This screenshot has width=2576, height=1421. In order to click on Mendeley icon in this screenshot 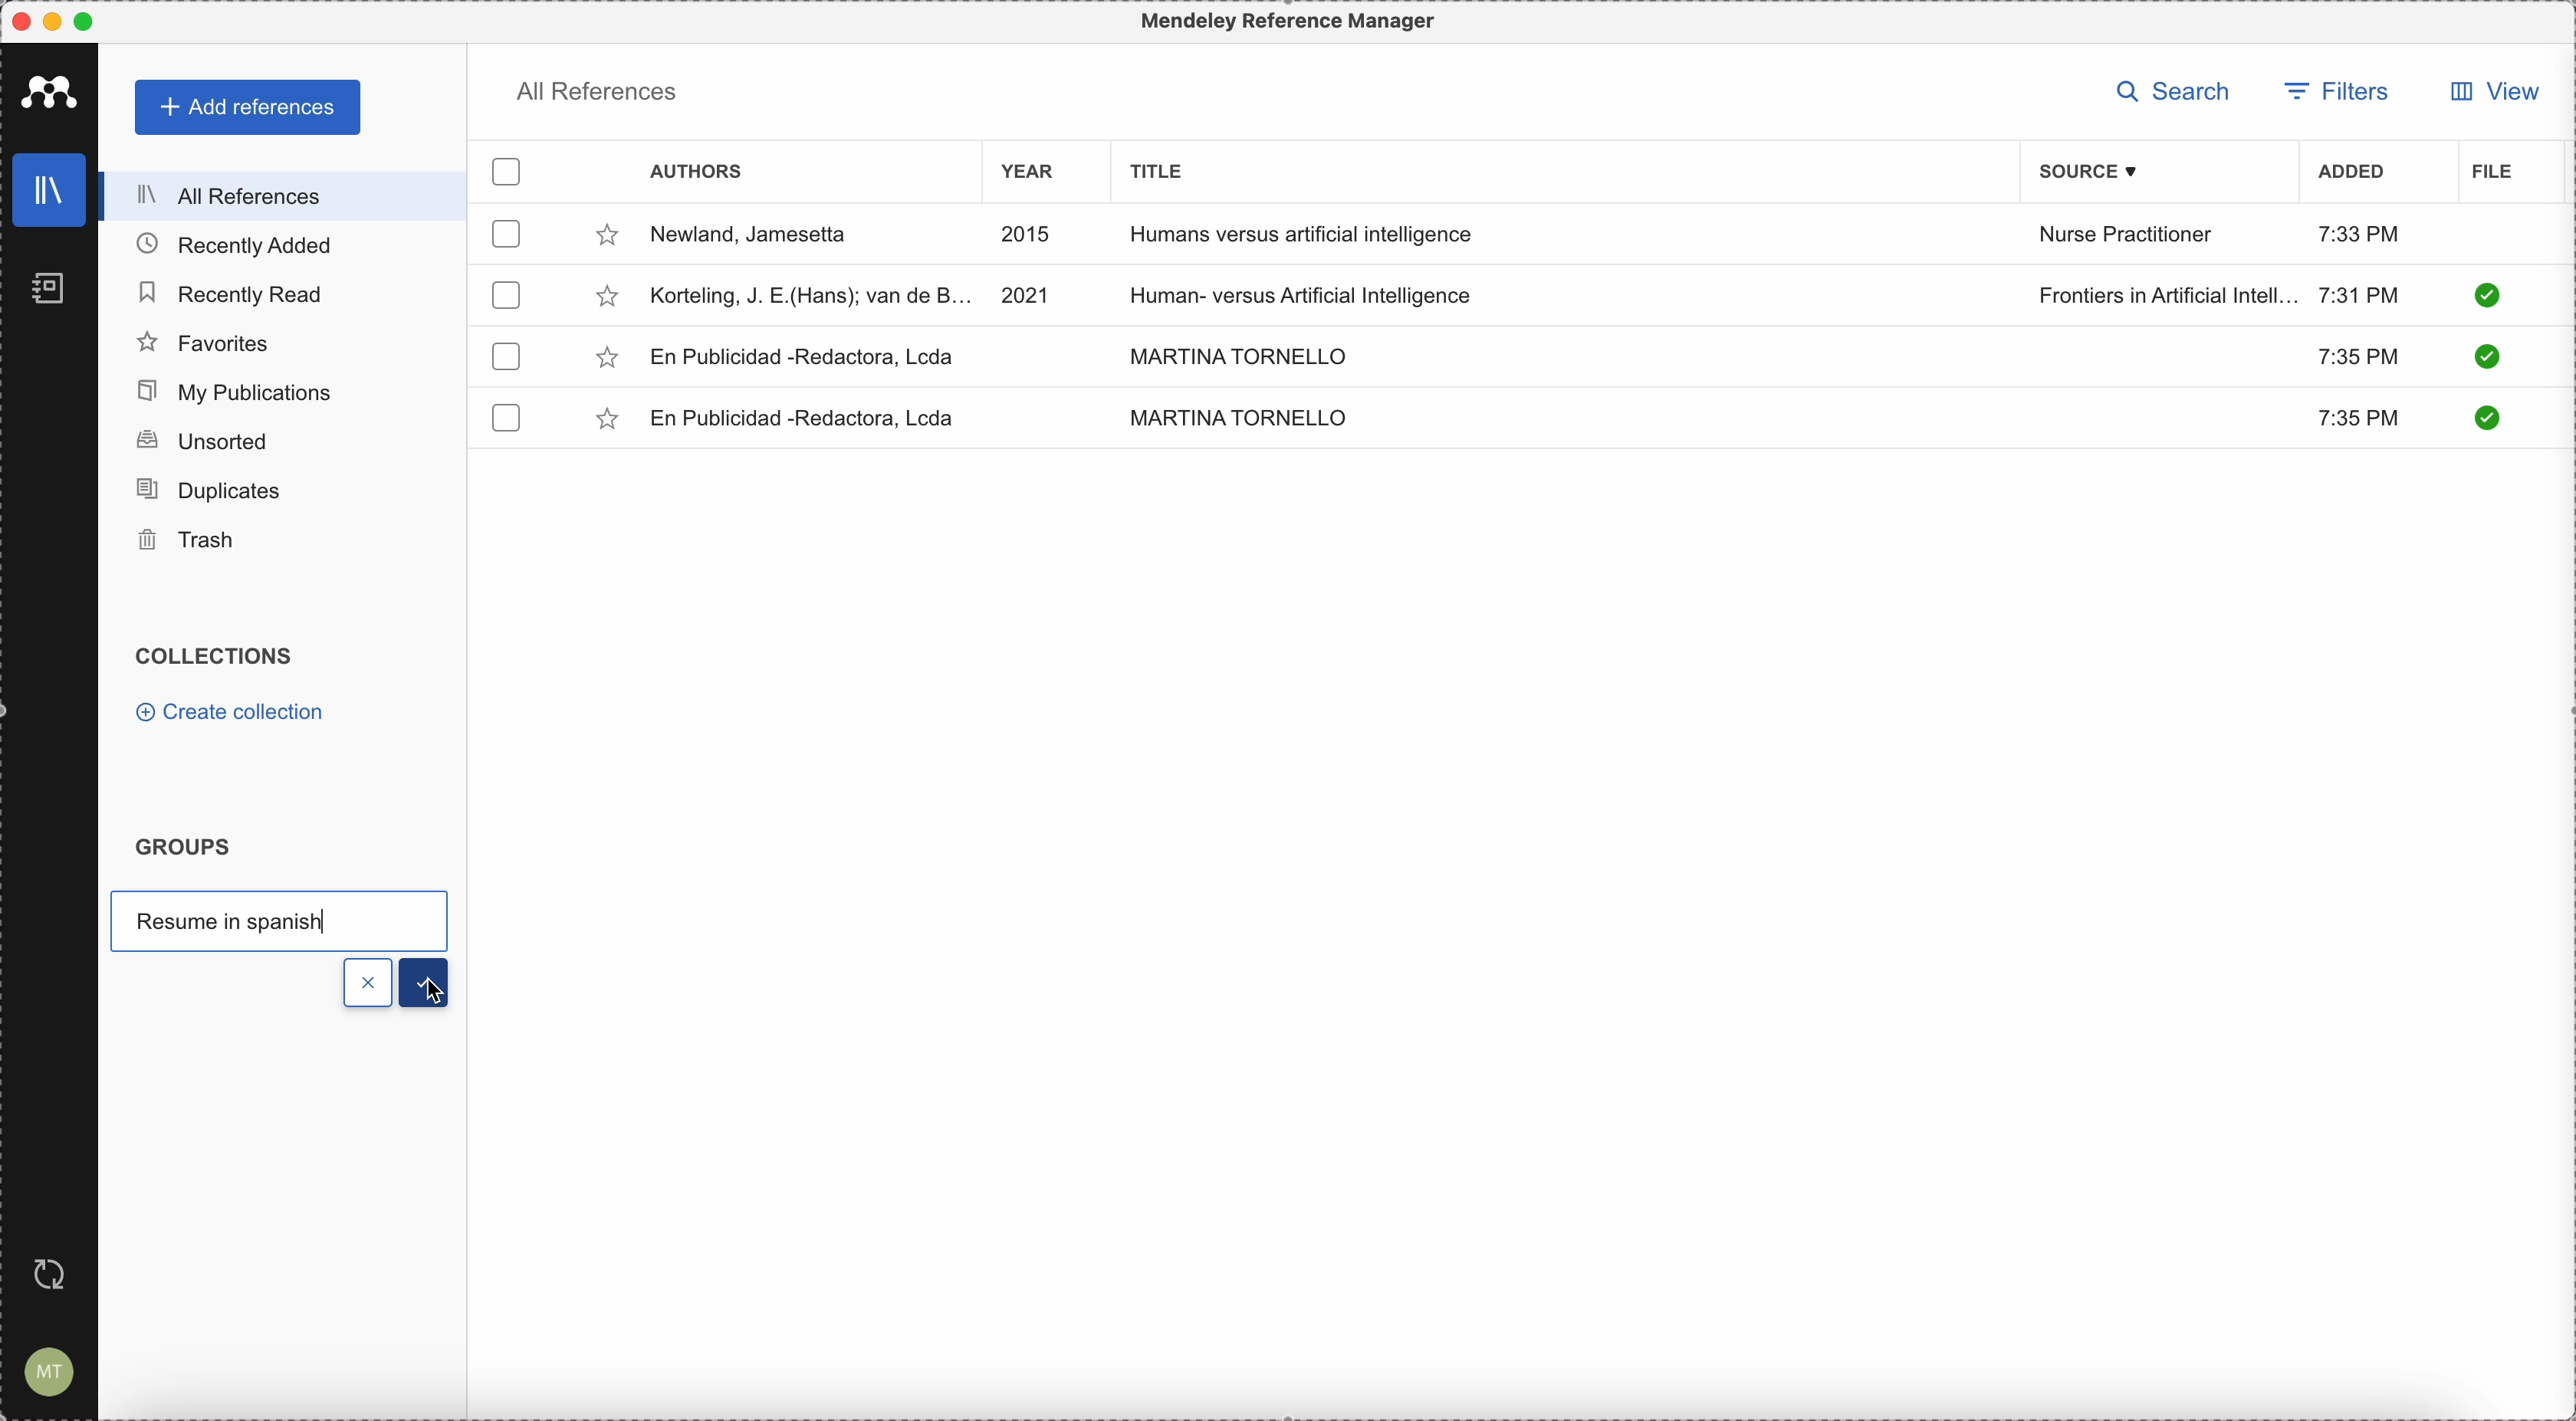, I will do `click(50, 88)`.